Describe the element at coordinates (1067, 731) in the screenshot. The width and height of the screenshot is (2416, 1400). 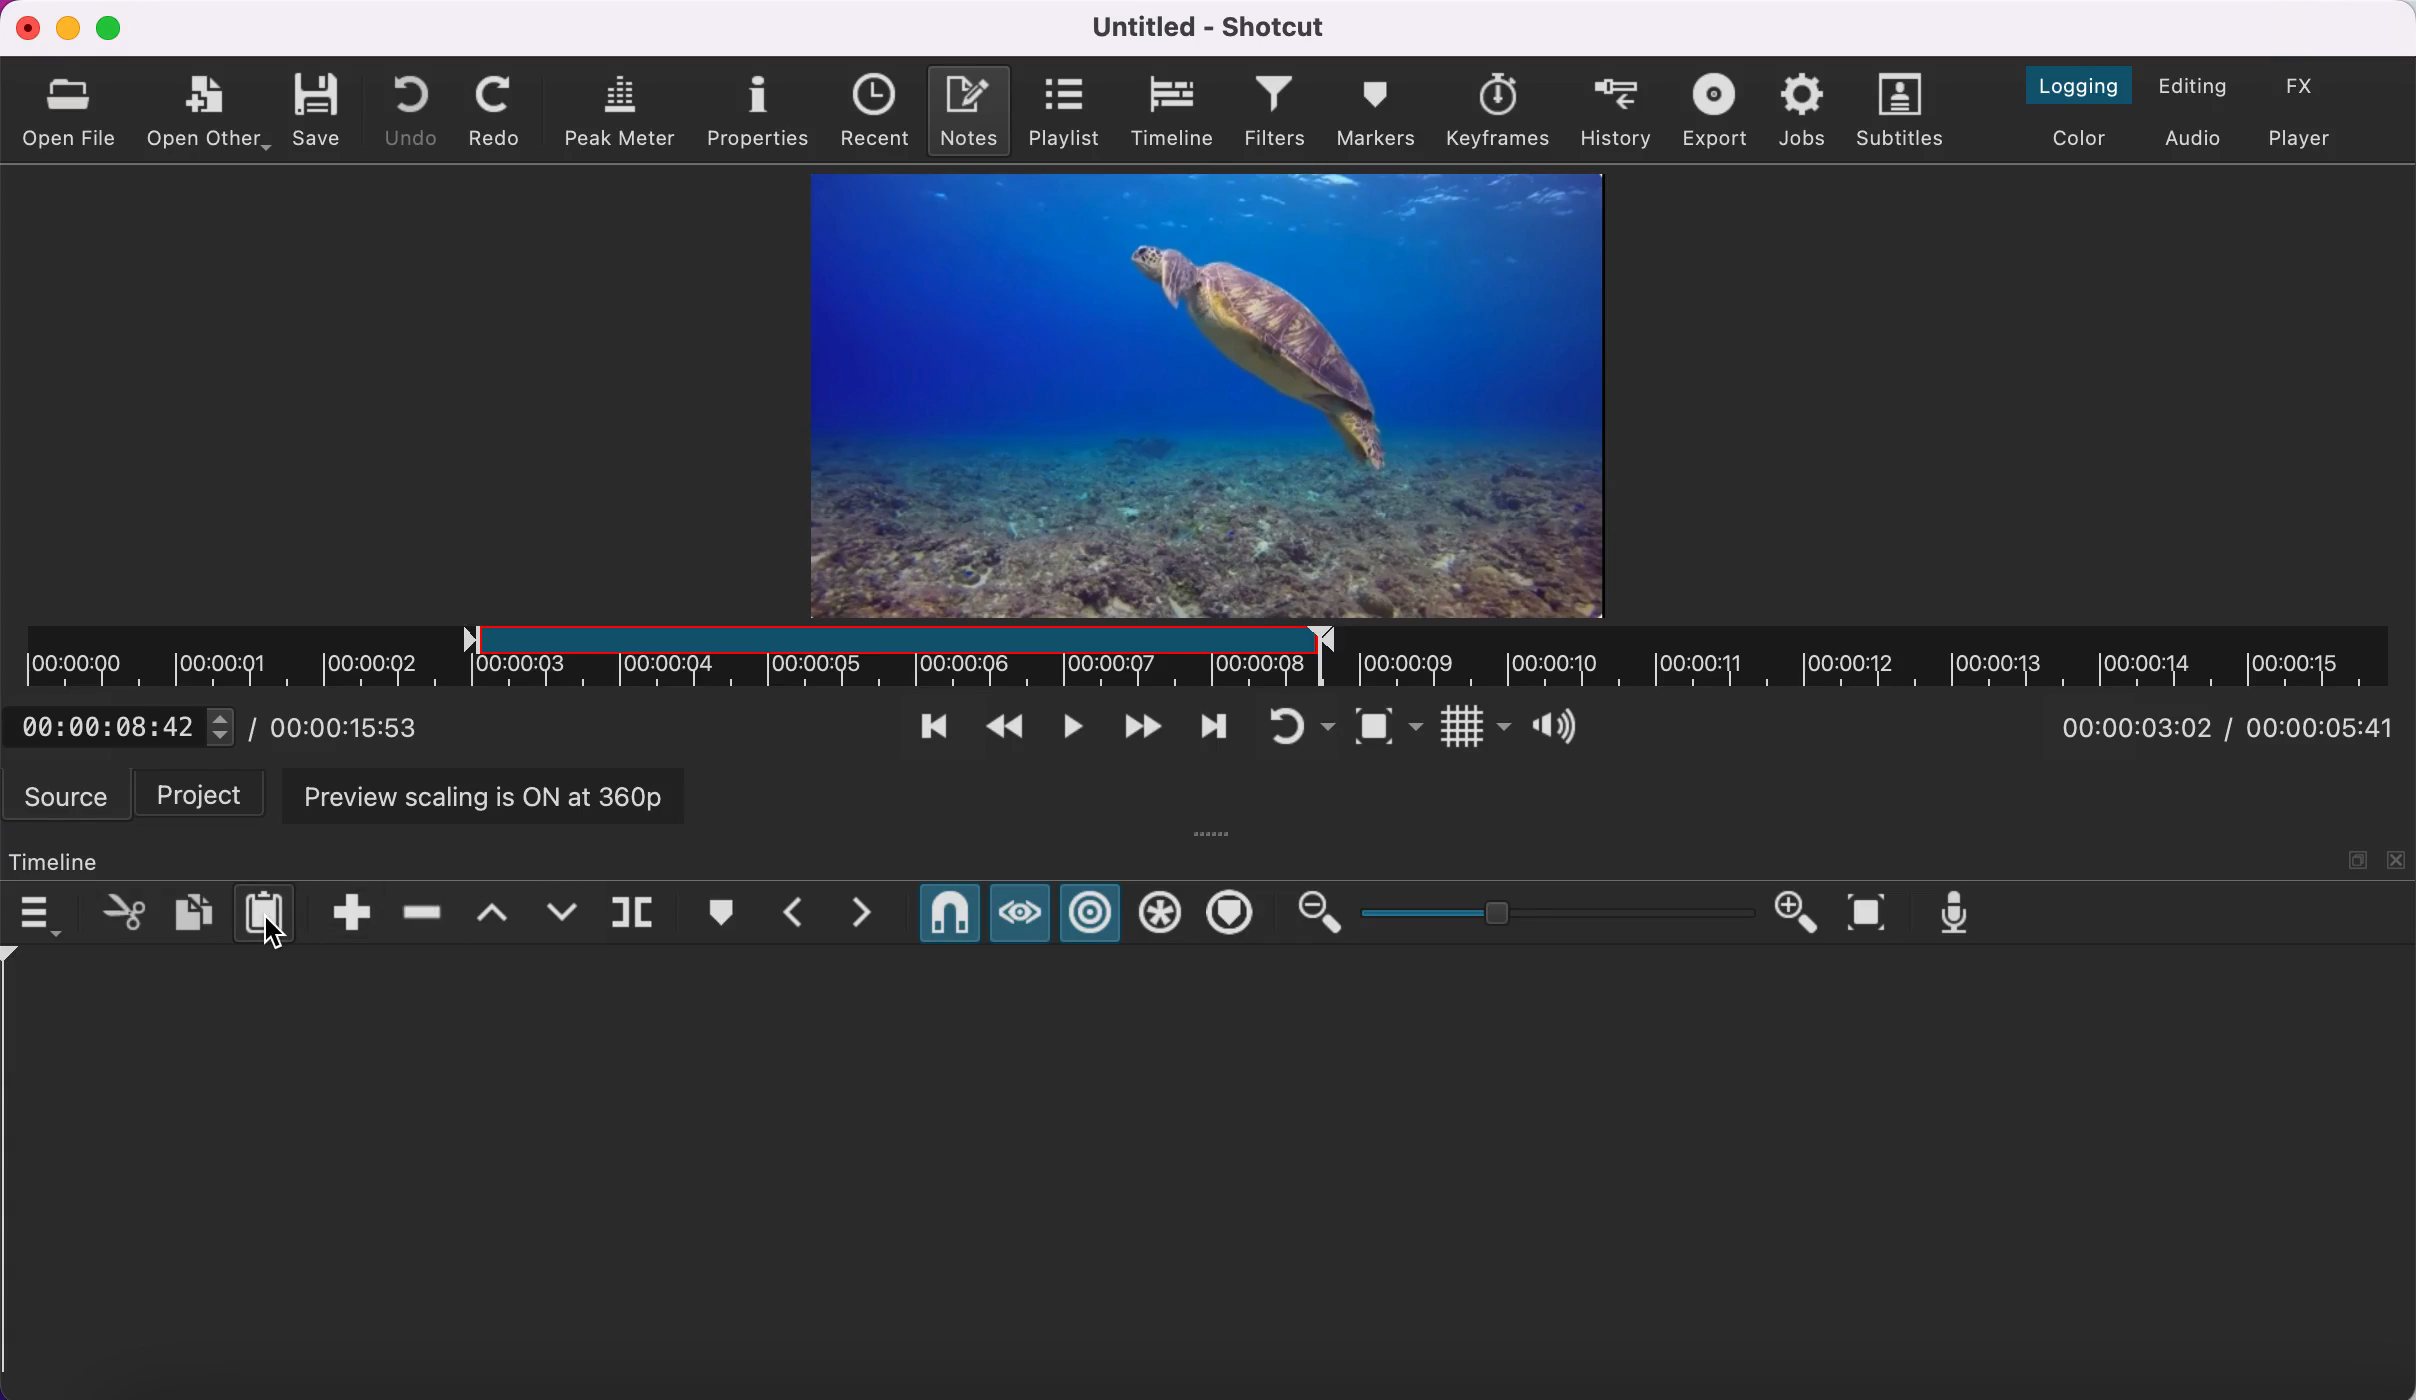
I see `toggle play or pause` at that location.